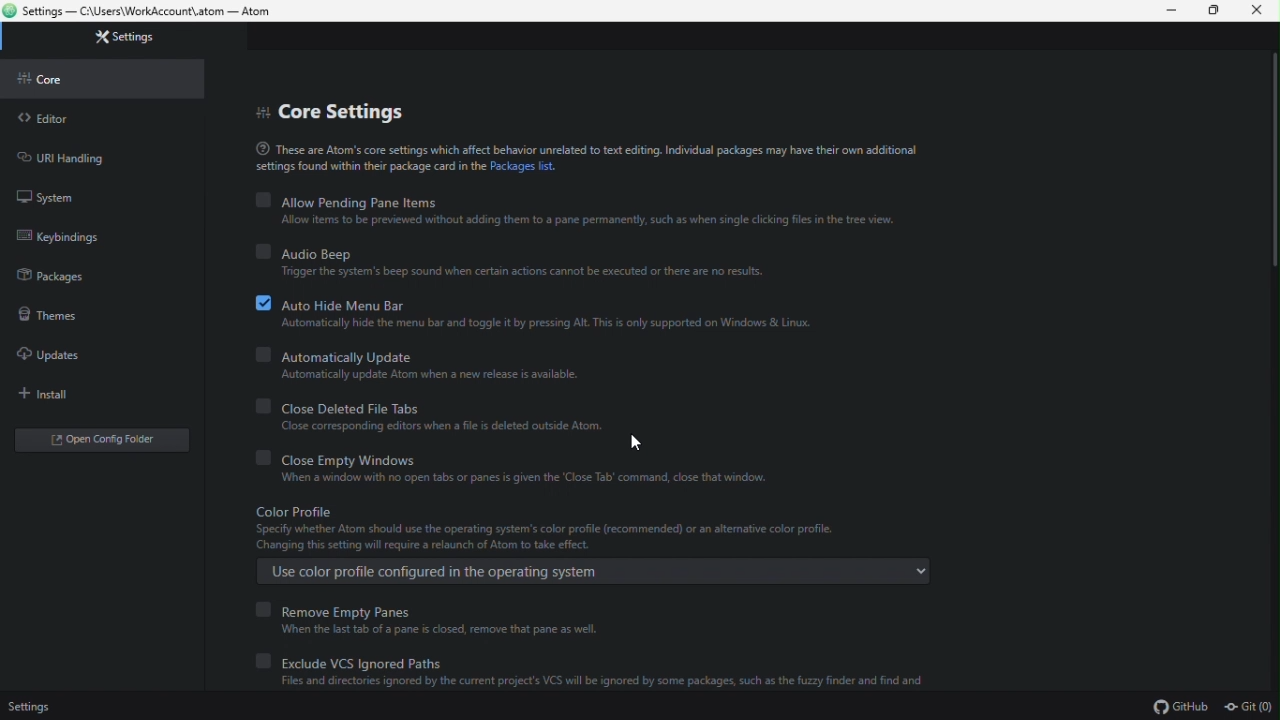  Describe the element at coordinates (302, 250) in the screenshot. I see `Audio beep` at that location.